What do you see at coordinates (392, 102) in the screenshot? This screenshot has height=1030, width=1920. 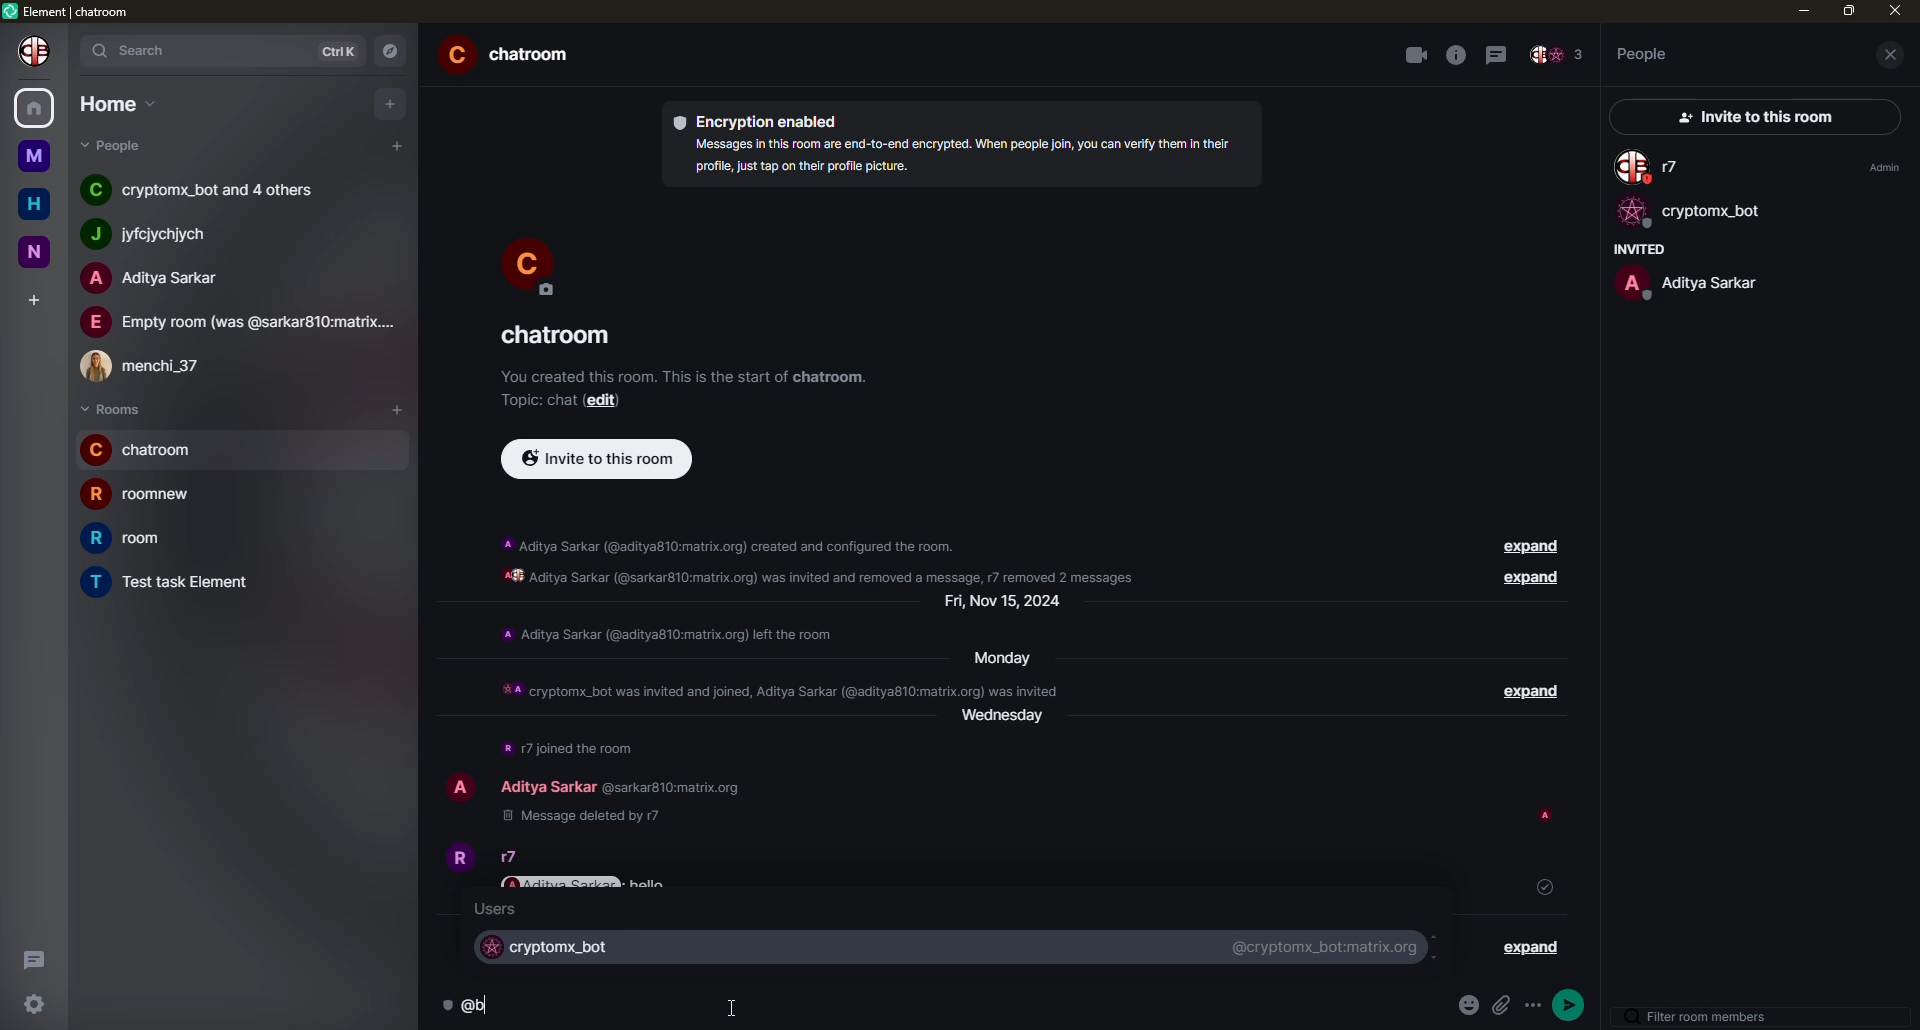 I see `add` at bounding box center [392, 102].